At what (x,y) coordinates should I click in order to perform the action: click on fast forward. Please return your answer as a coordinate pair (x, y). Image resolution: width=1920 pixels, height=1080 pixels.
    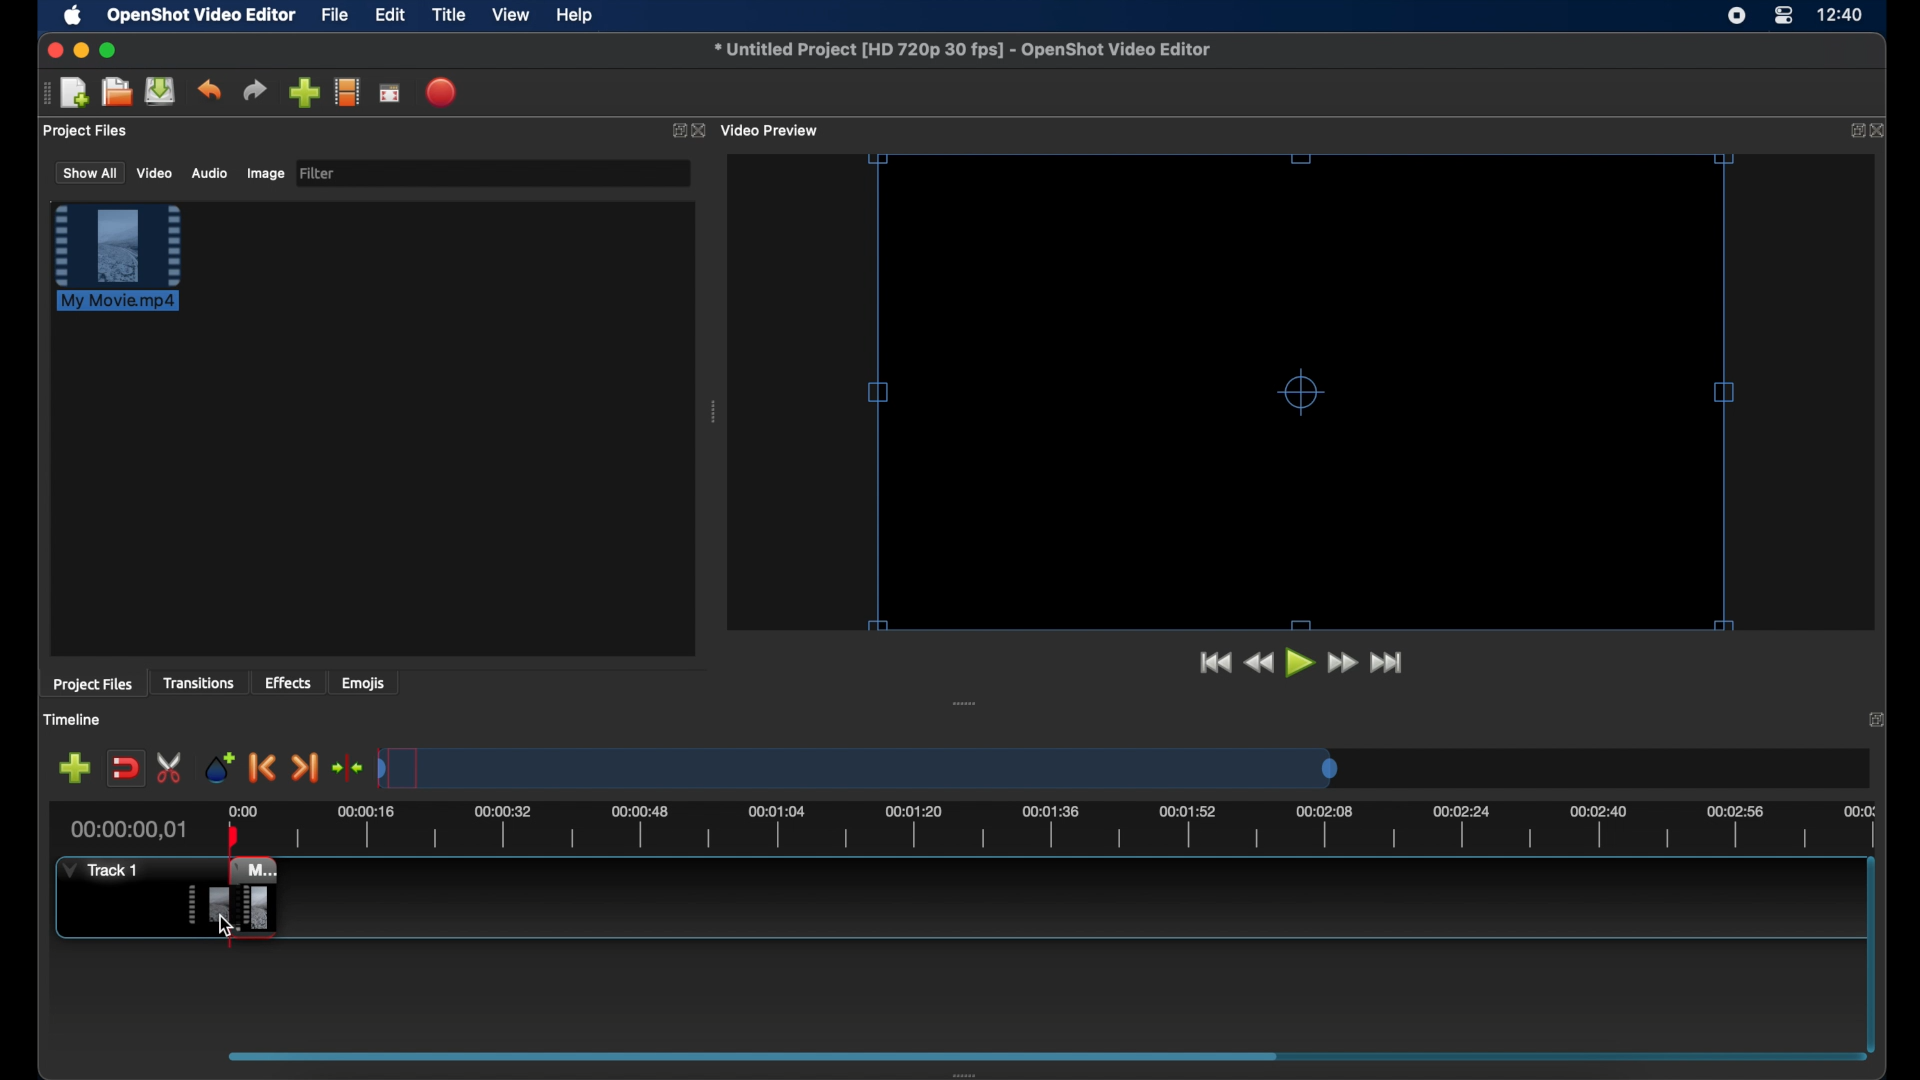
    Looking at the image, I should click on (1343, 663).